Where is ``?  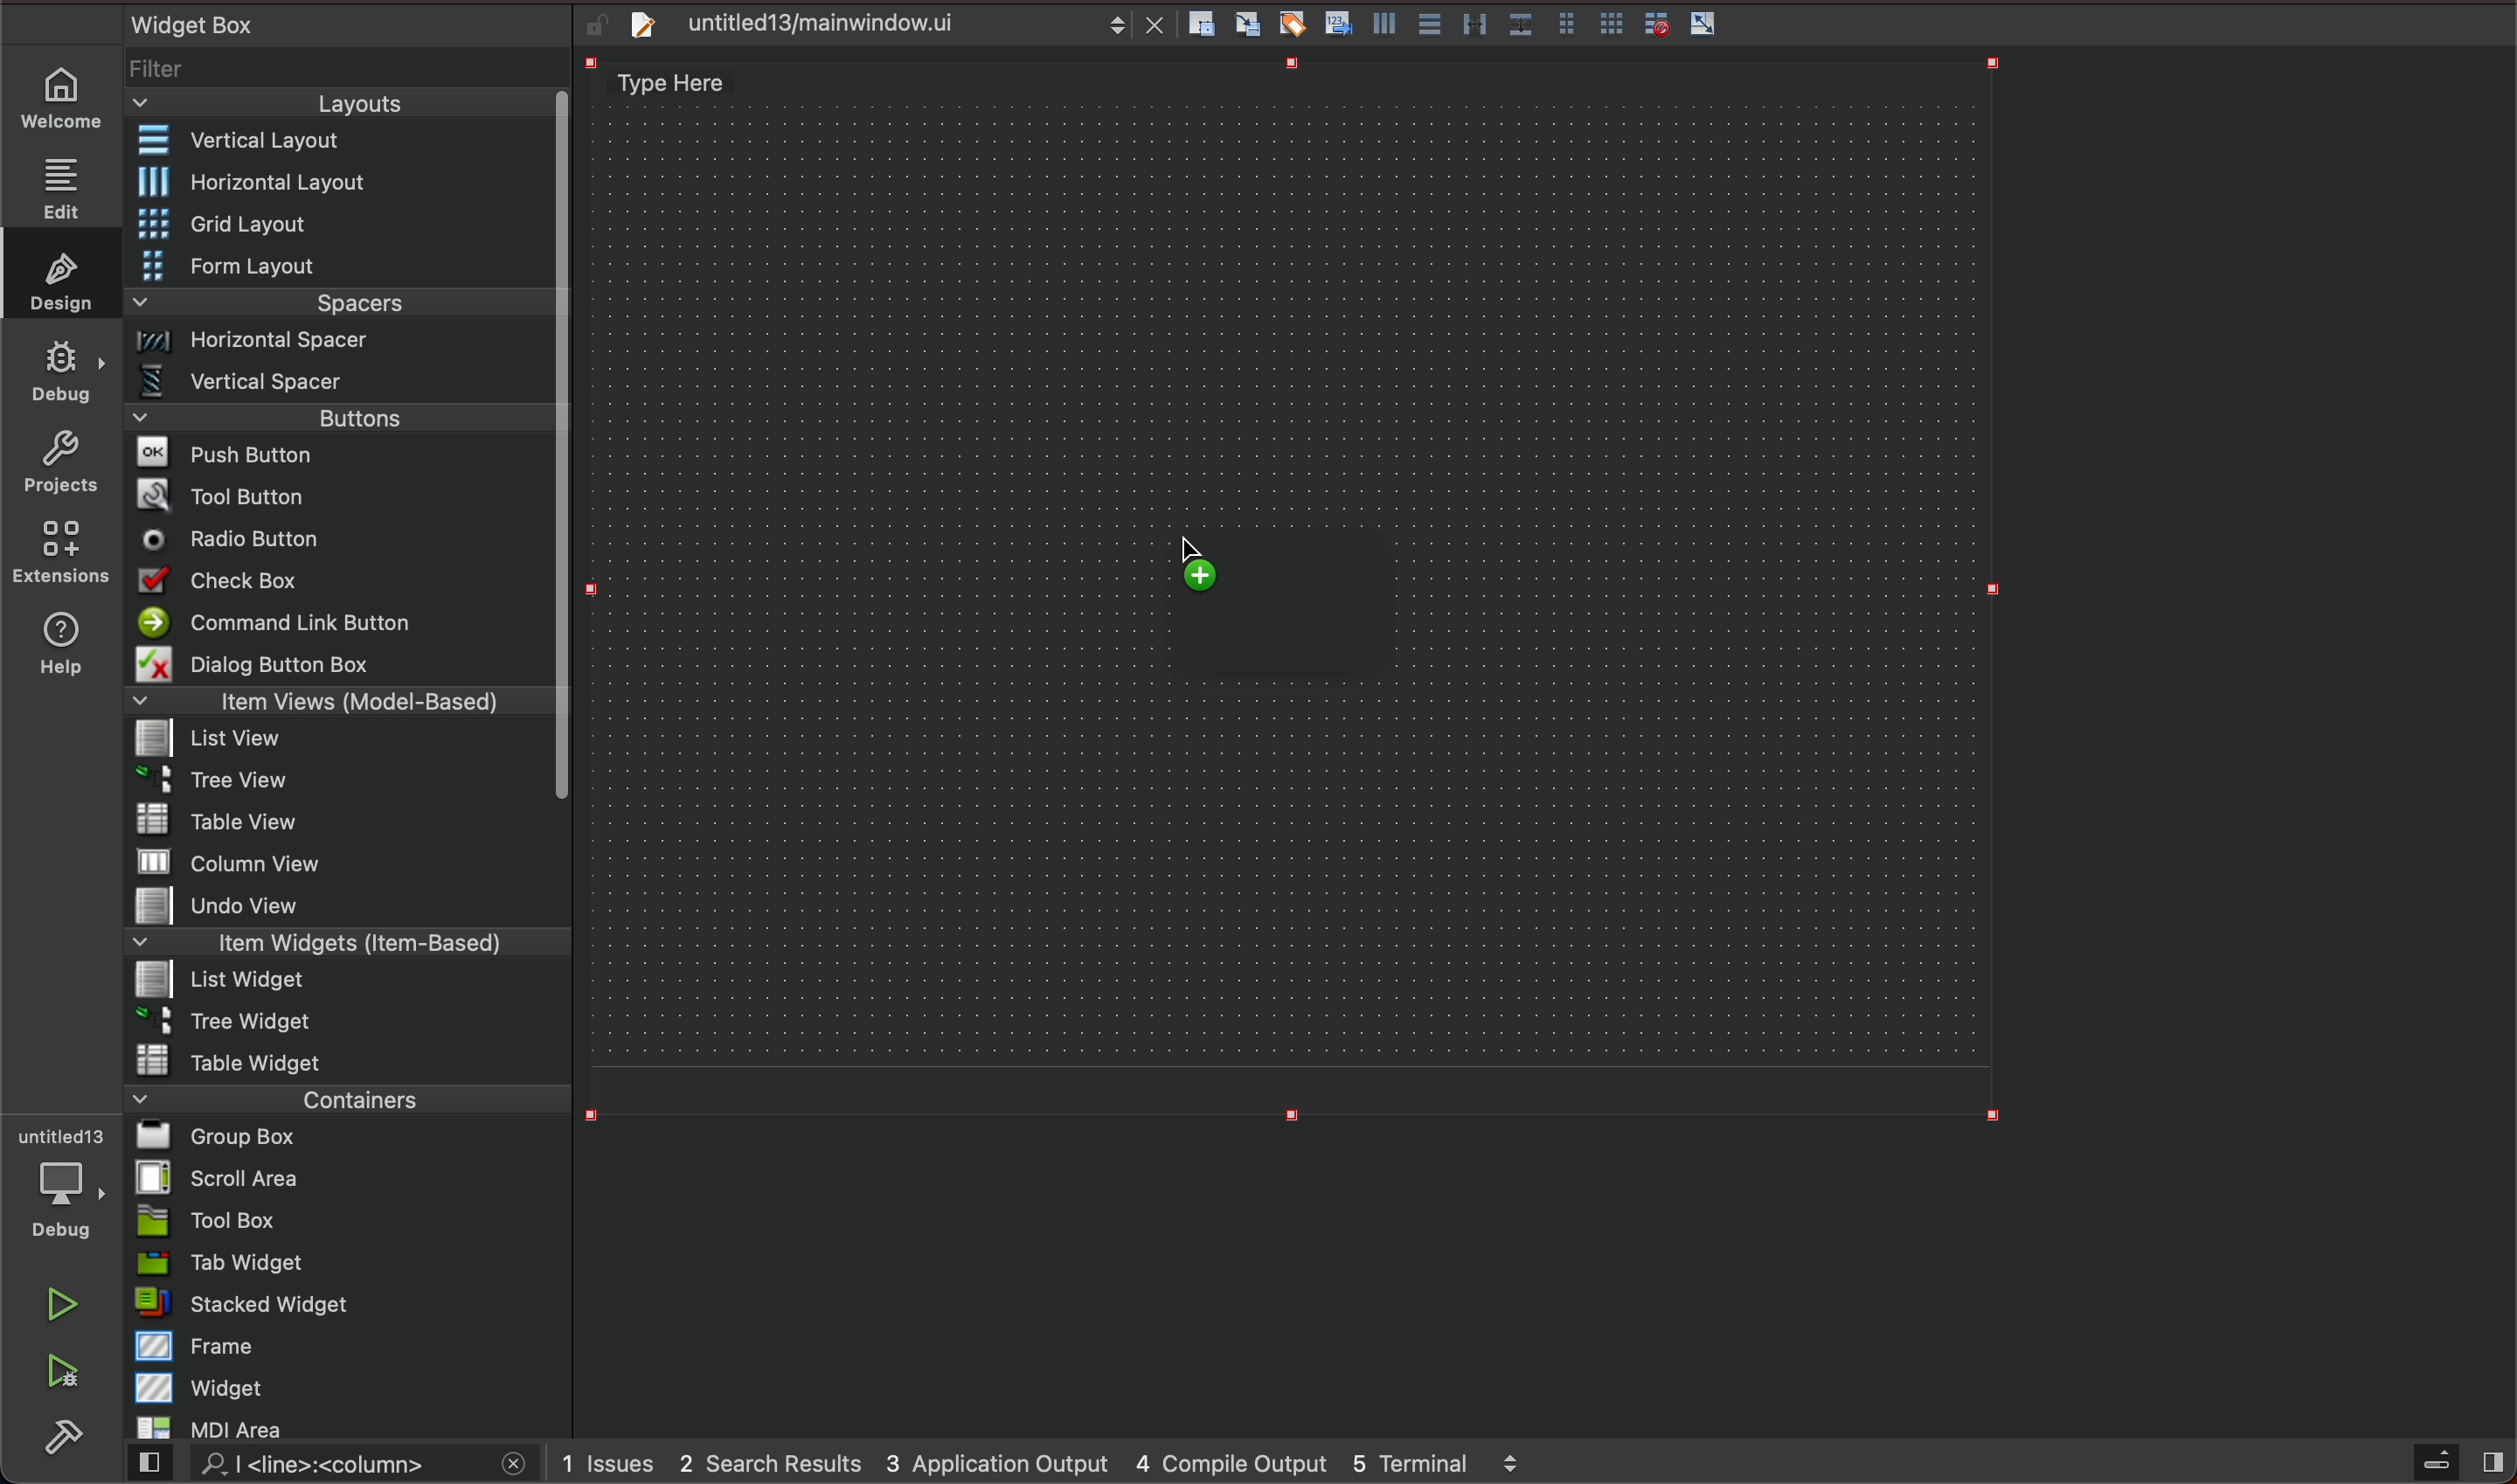  is located at coordinates (1204, 24).